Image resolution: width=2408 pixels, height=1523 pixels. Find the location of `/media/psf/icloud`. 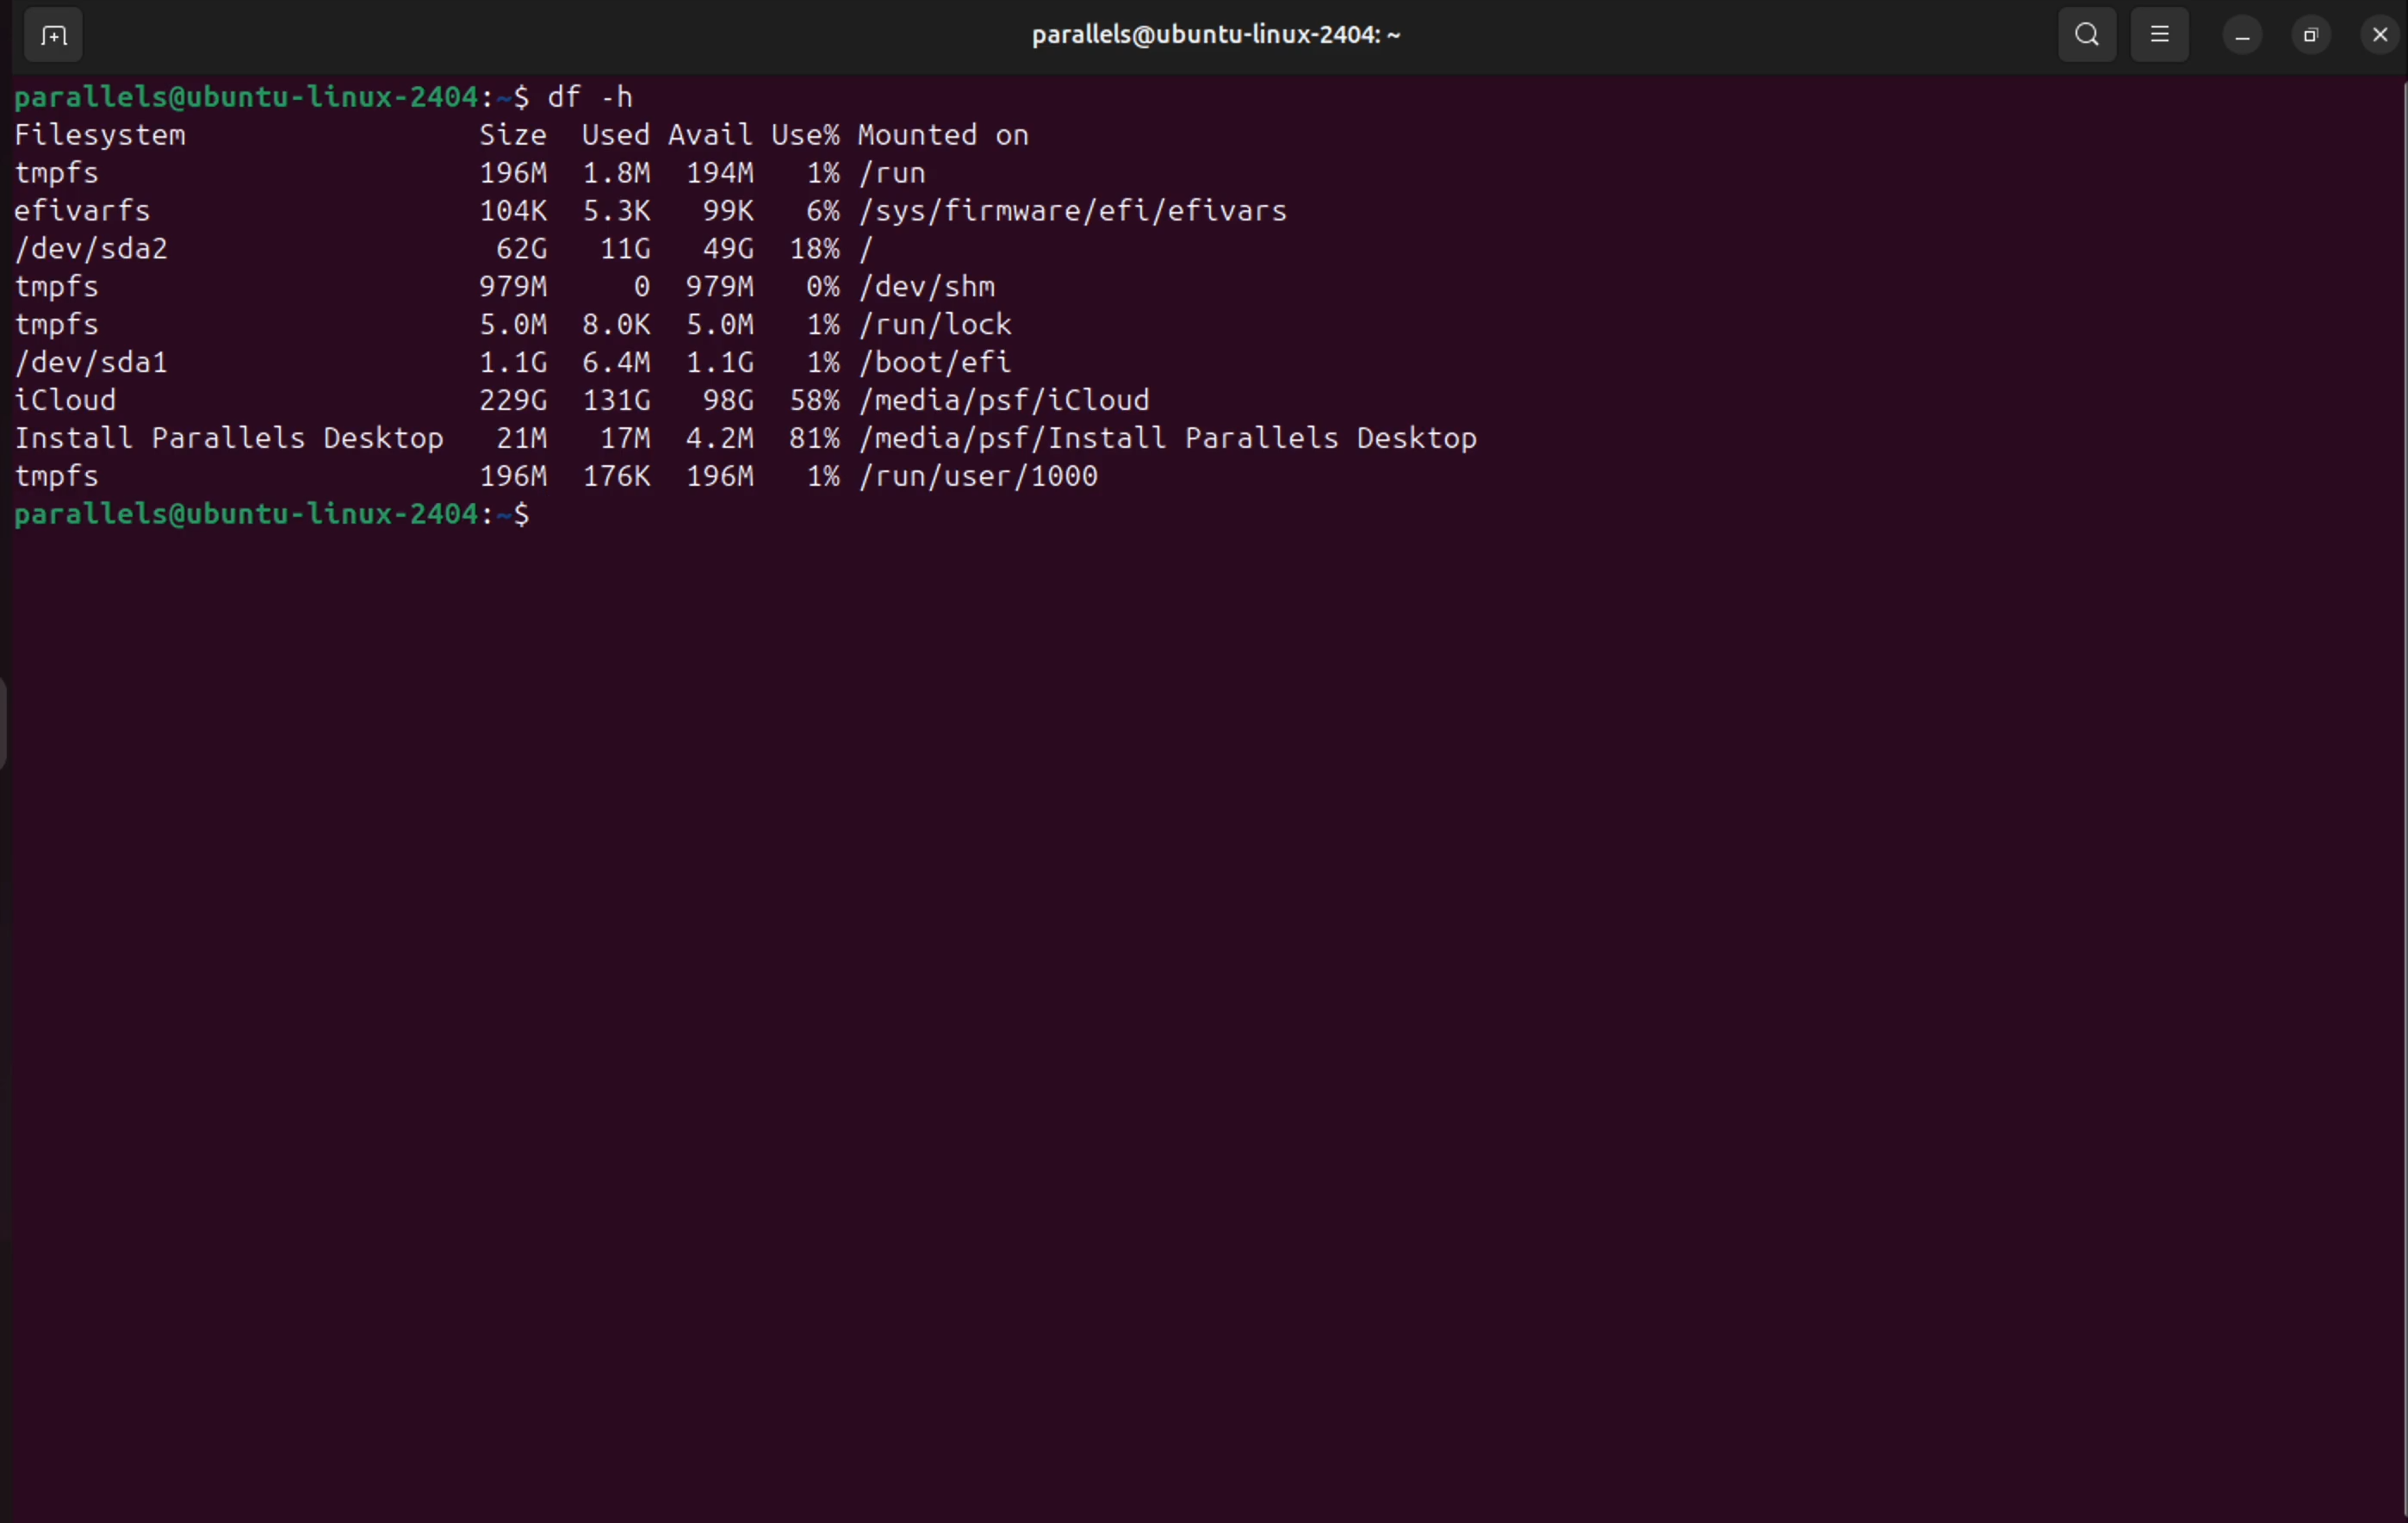

/media/psf/icloud is located at coordinates (1030, 401).